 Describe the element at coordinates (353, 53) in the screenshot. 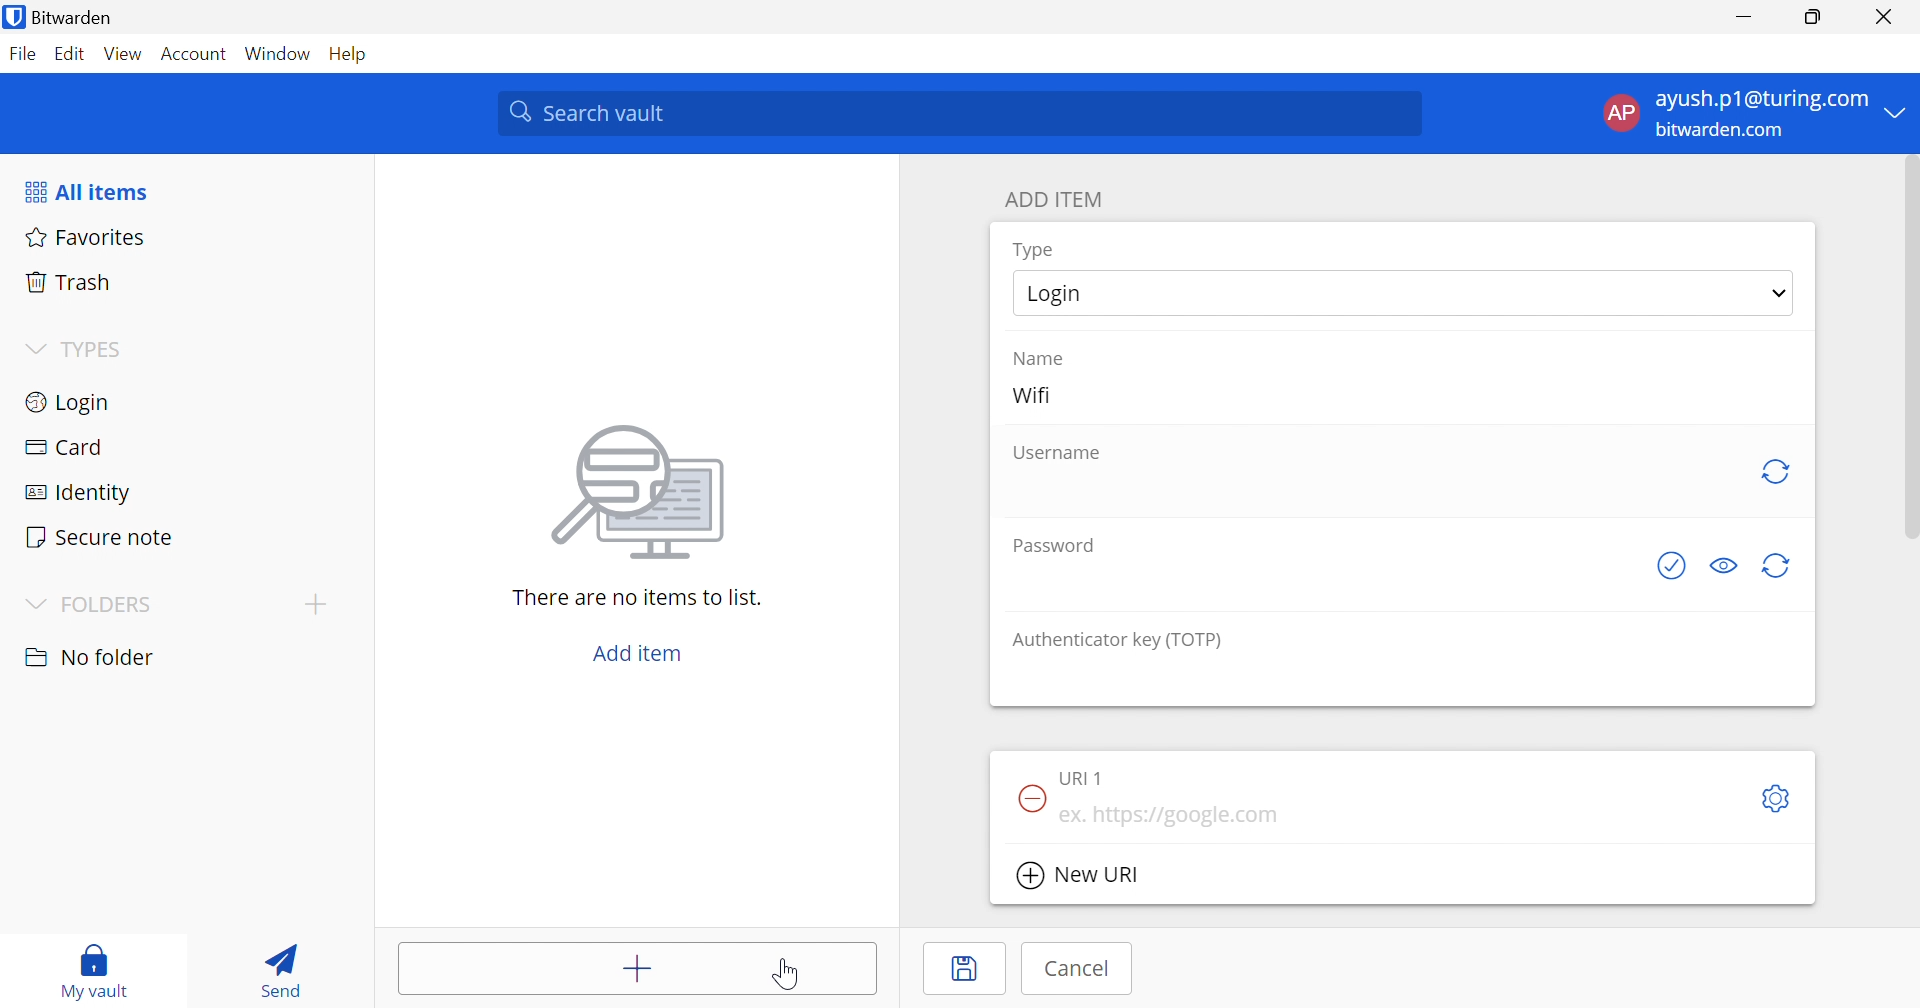

I see `Help` at that location.